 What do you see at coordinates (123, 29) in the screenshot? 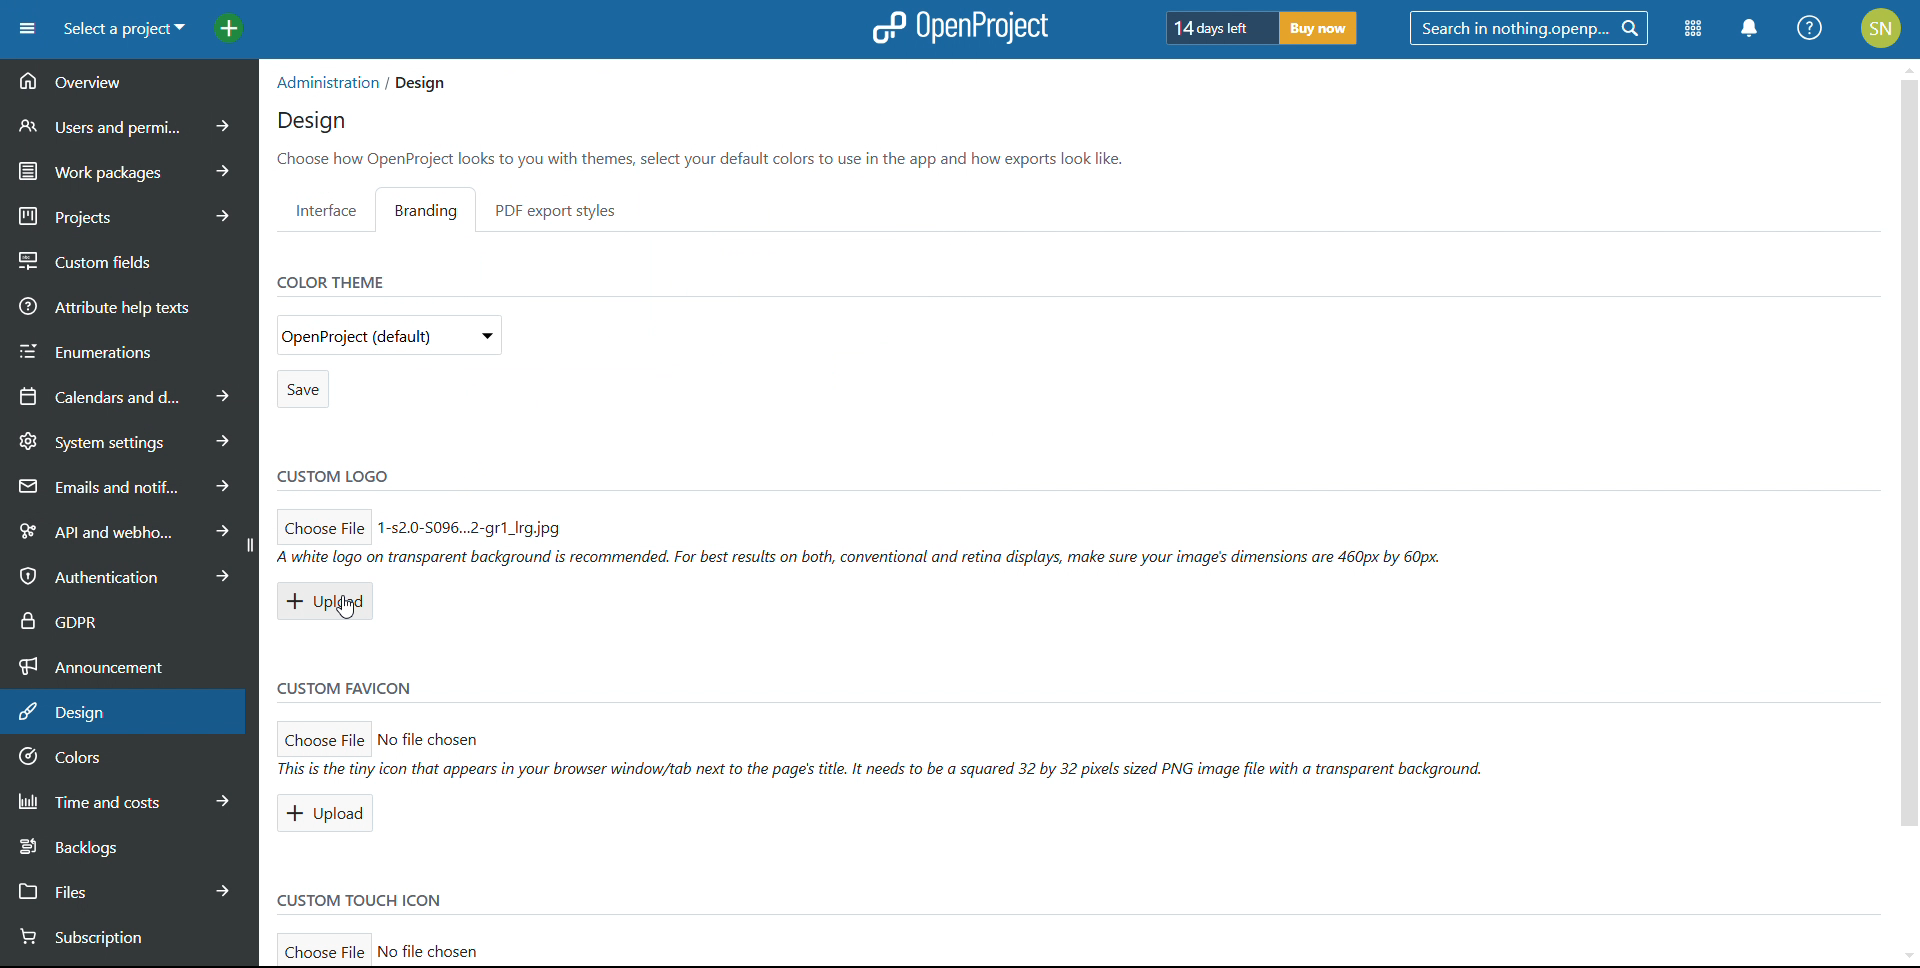
I see `select a project` at bounding box center [123, 29].